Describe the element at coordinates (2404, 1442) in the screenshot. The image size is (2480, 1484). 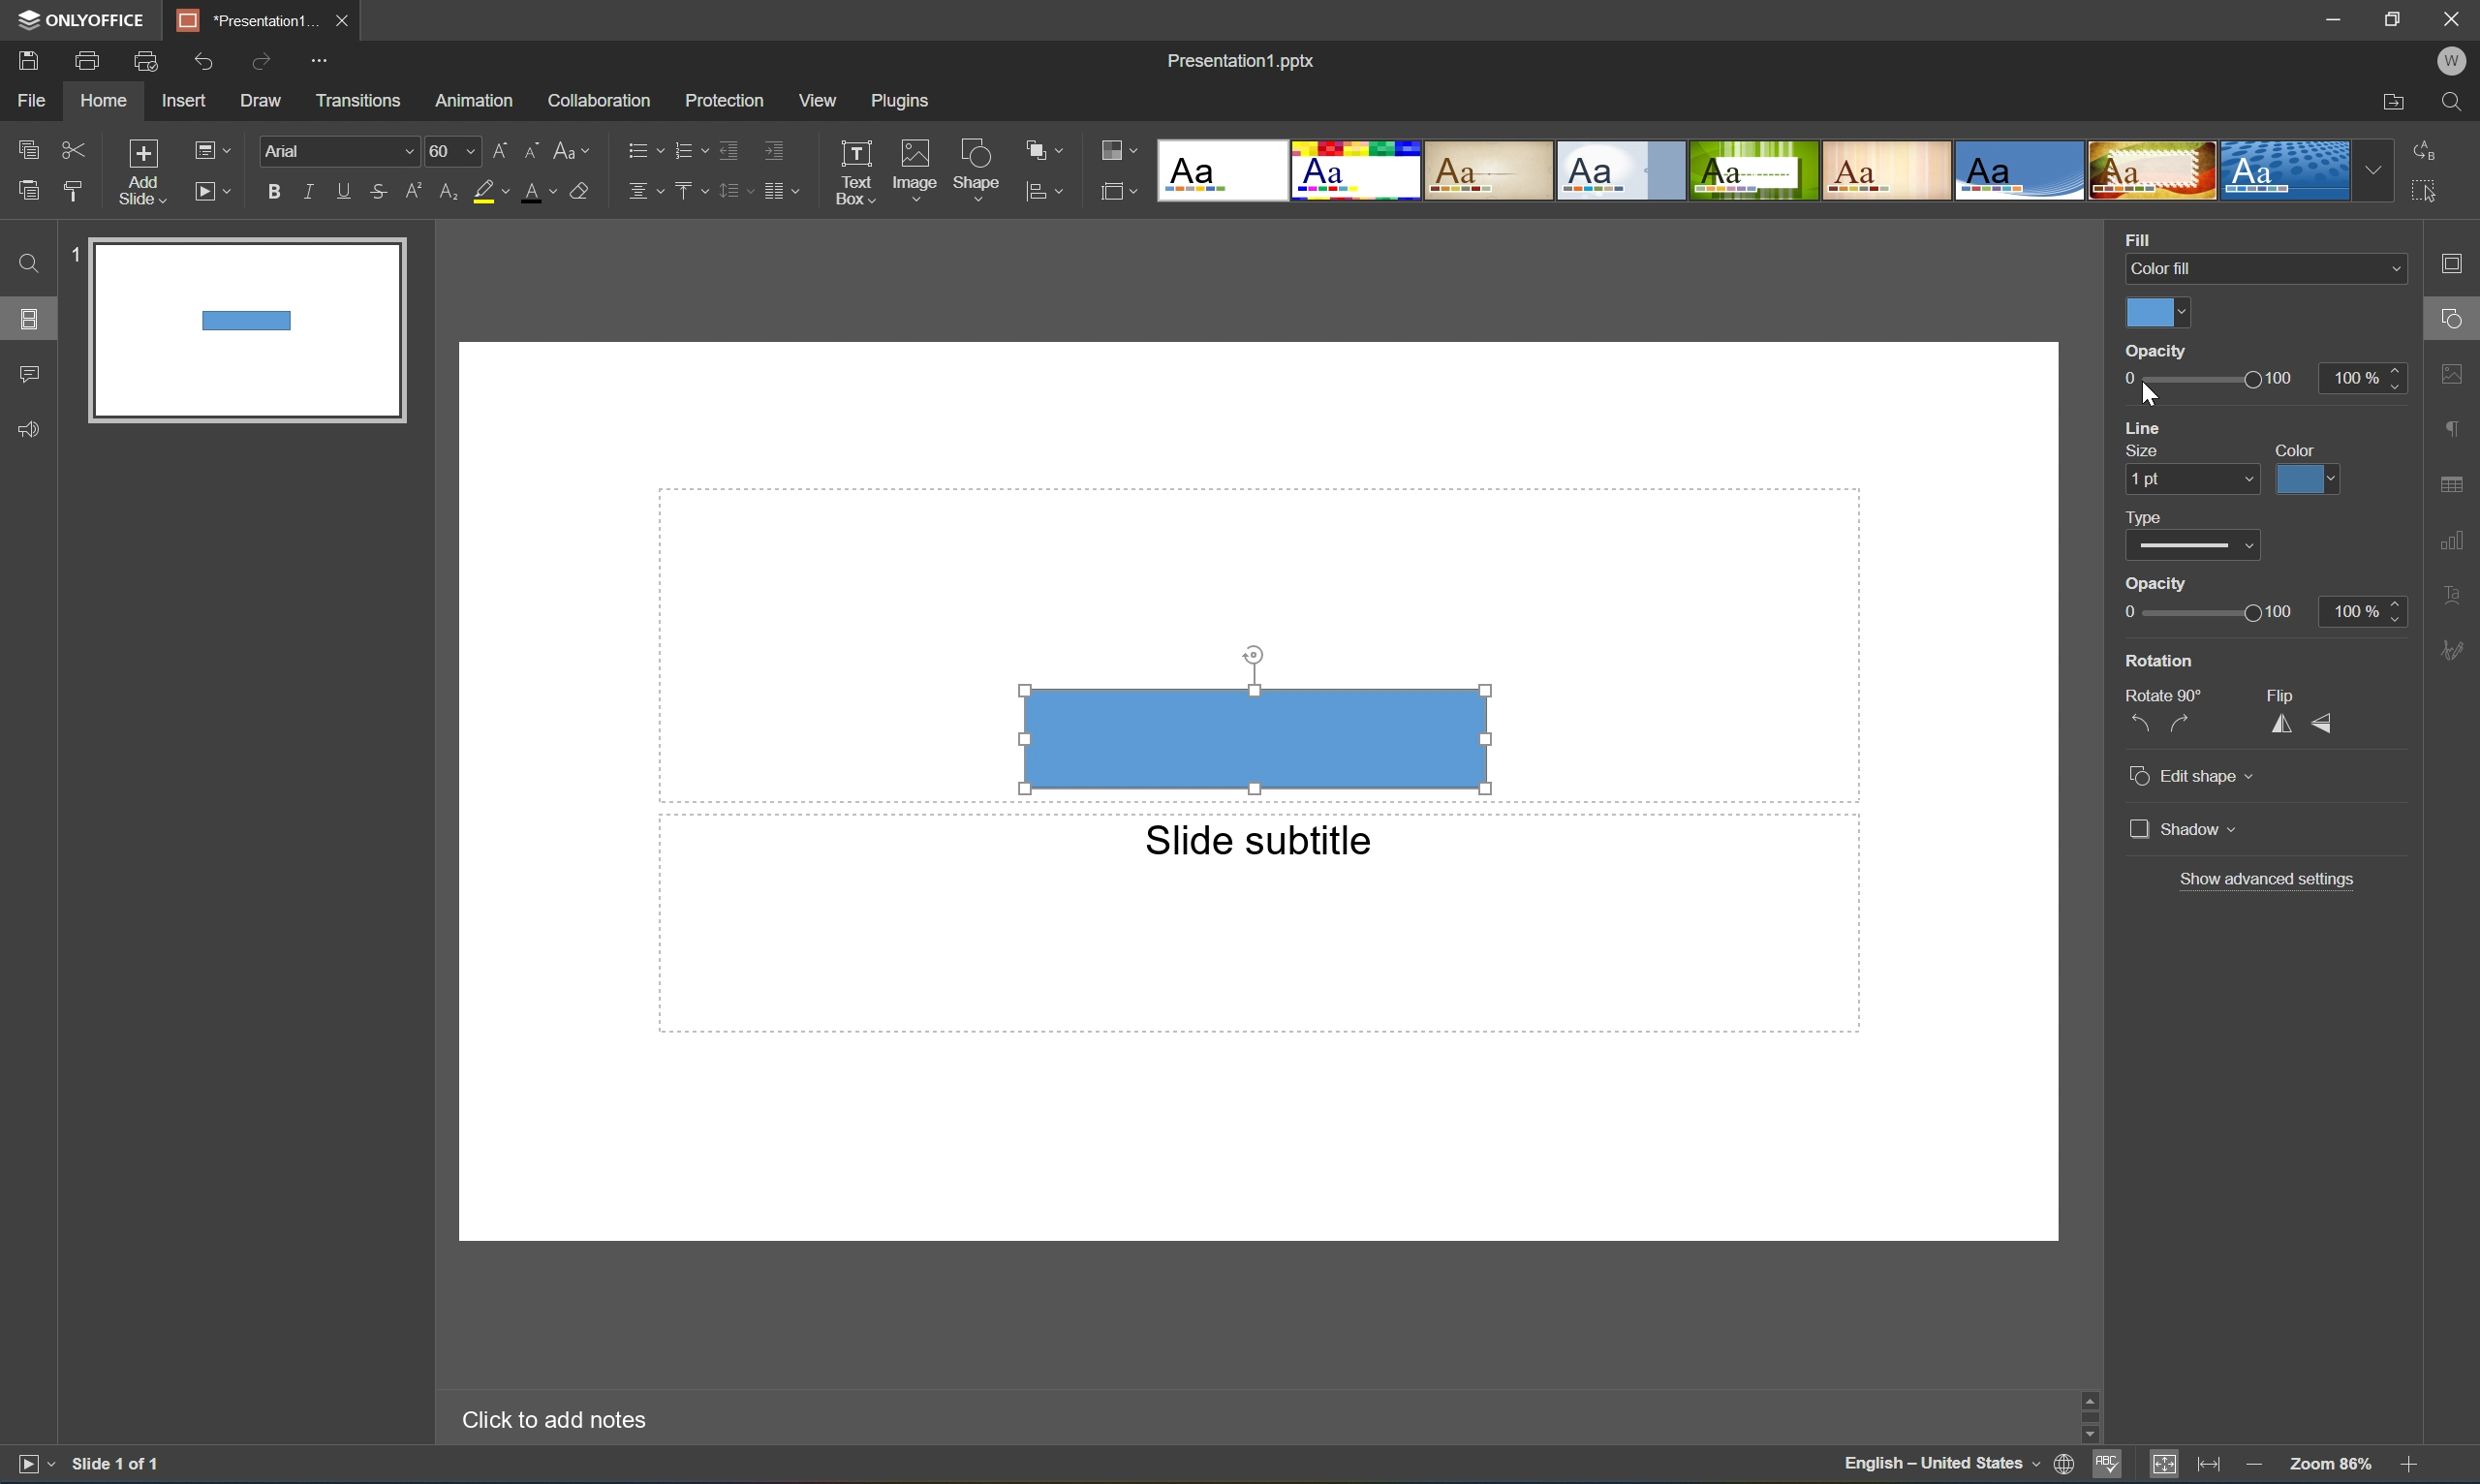
I see `Scroll Down` at that location.